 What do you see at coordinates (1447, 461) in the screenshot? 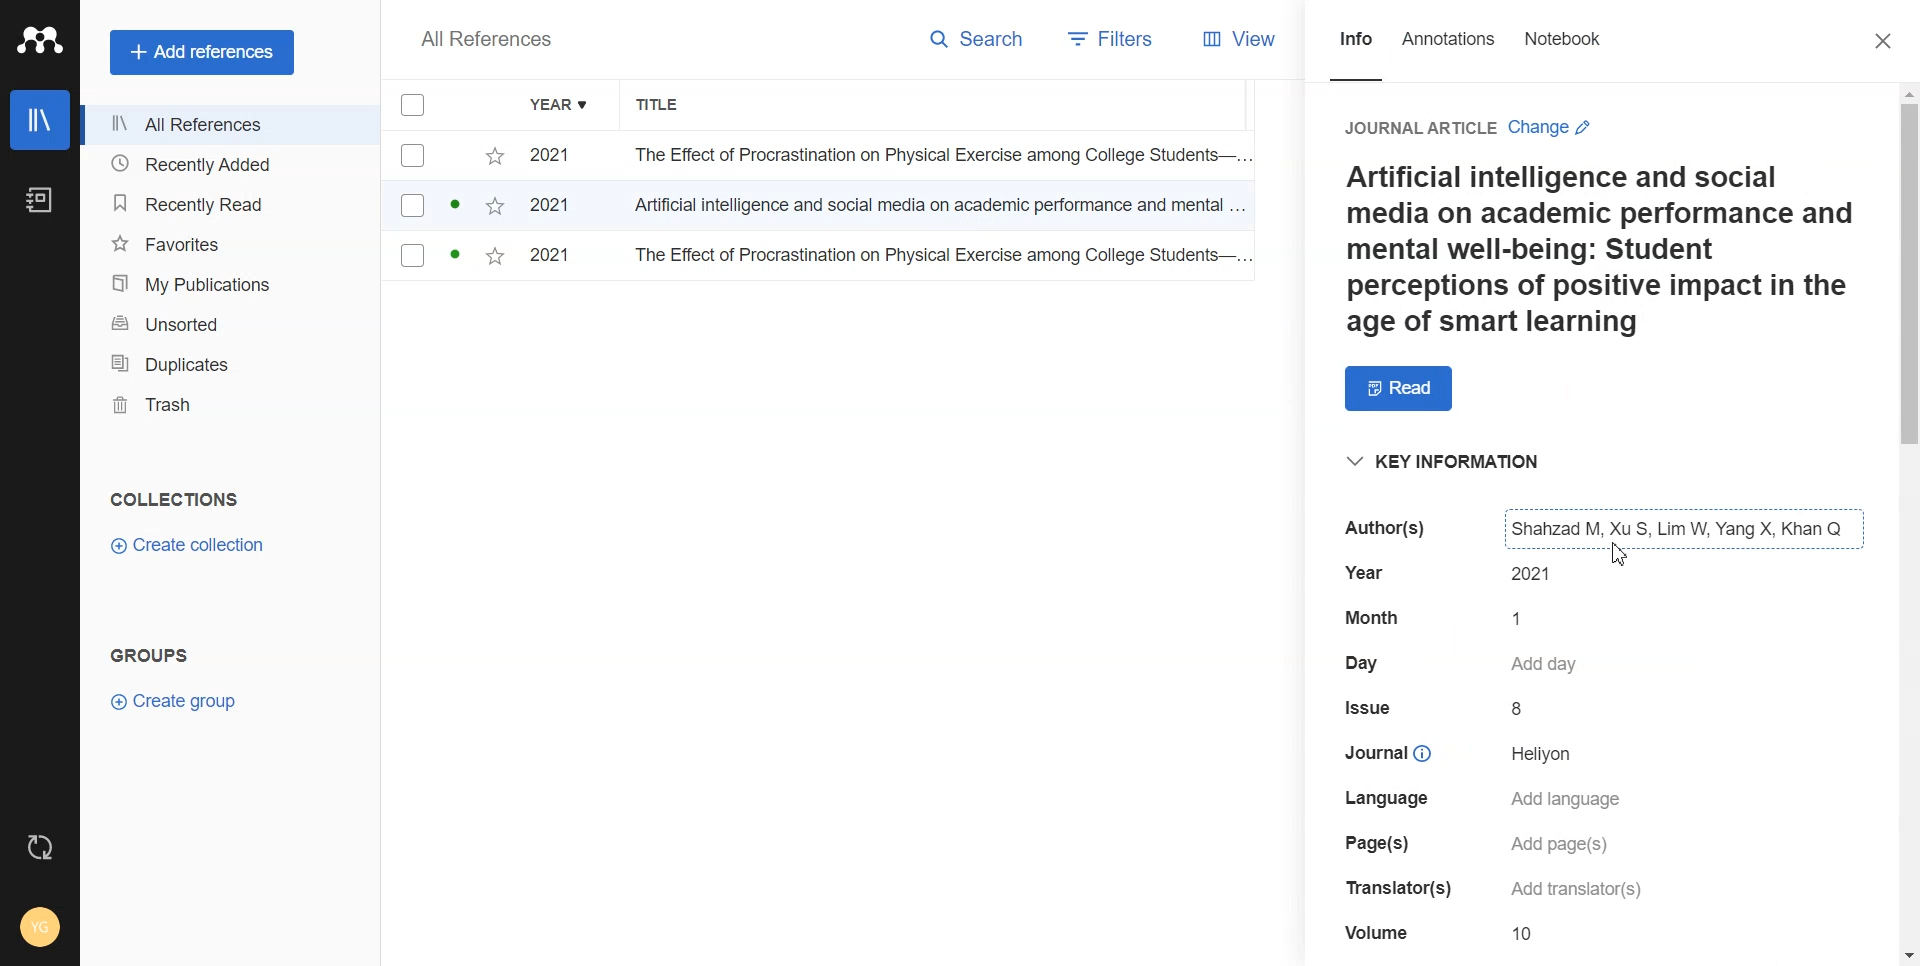
I see `Key information` at bounding box center [1447, 461].